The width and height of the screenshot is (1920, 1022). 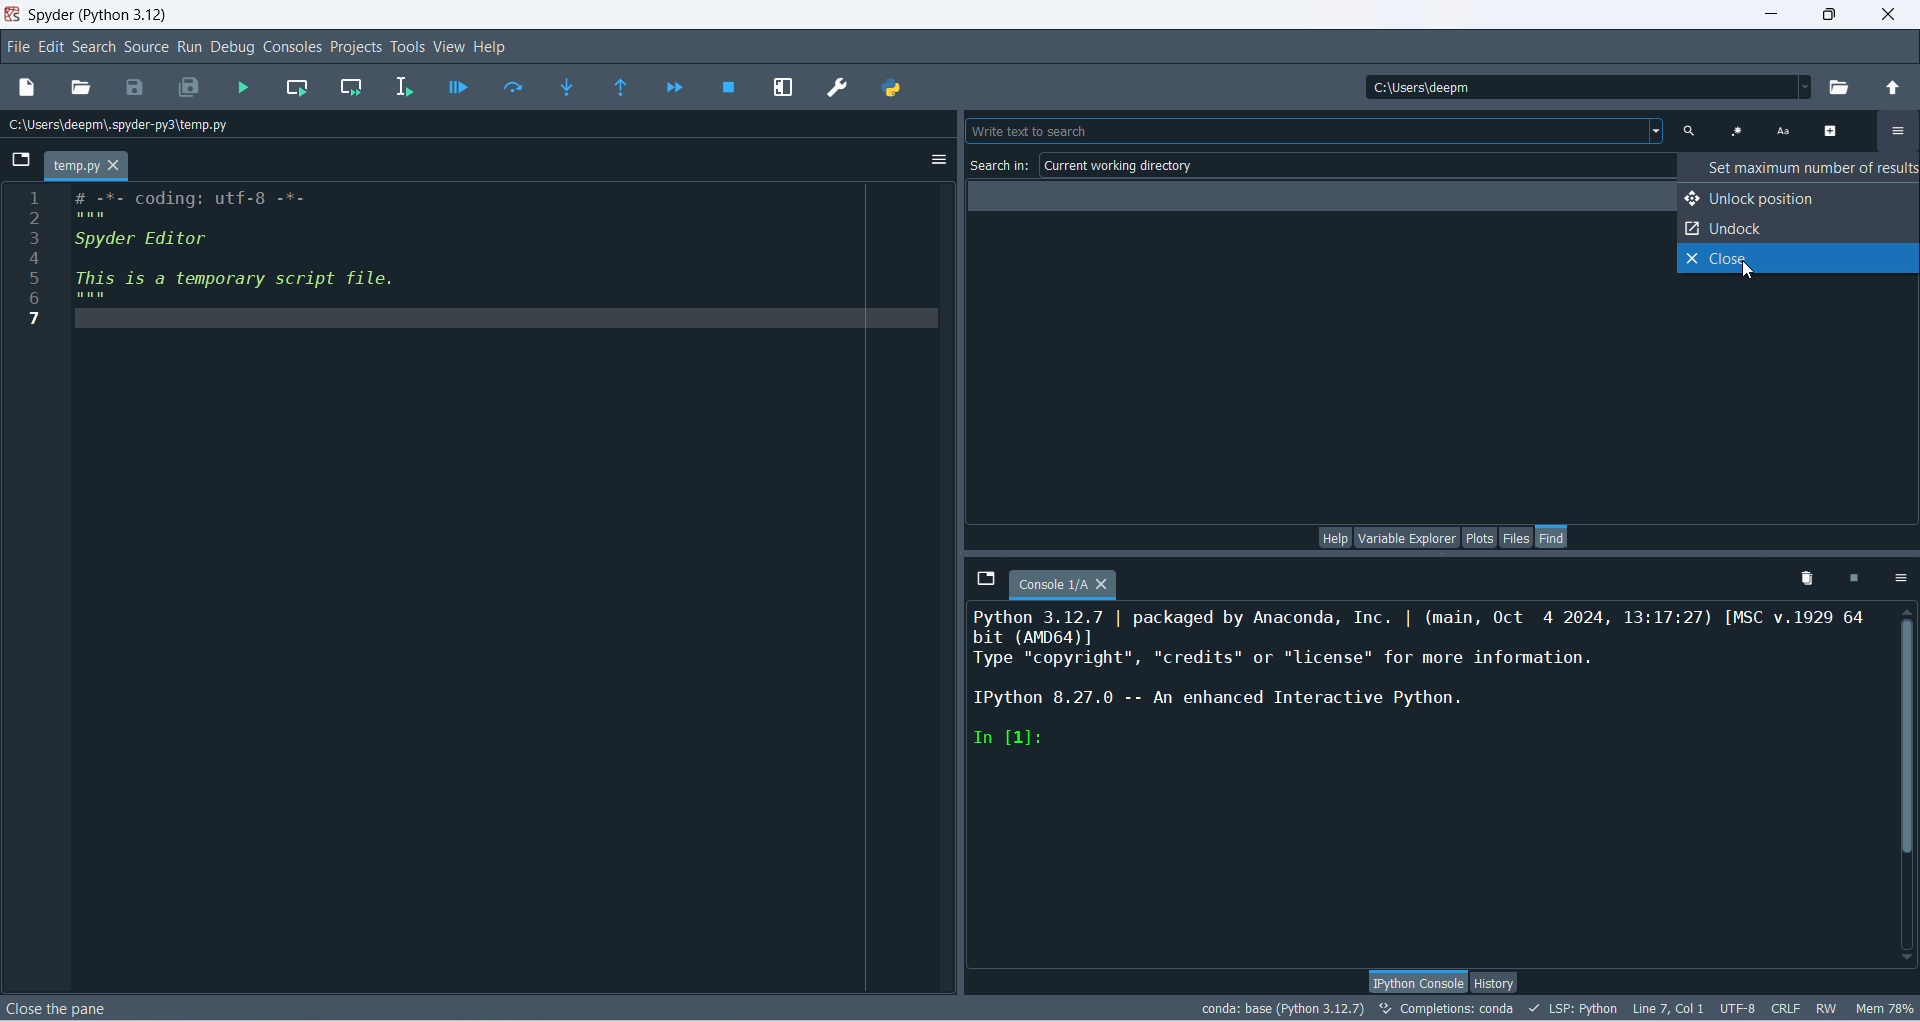 I want to click on Mem, so click(x=1883, y=1007).